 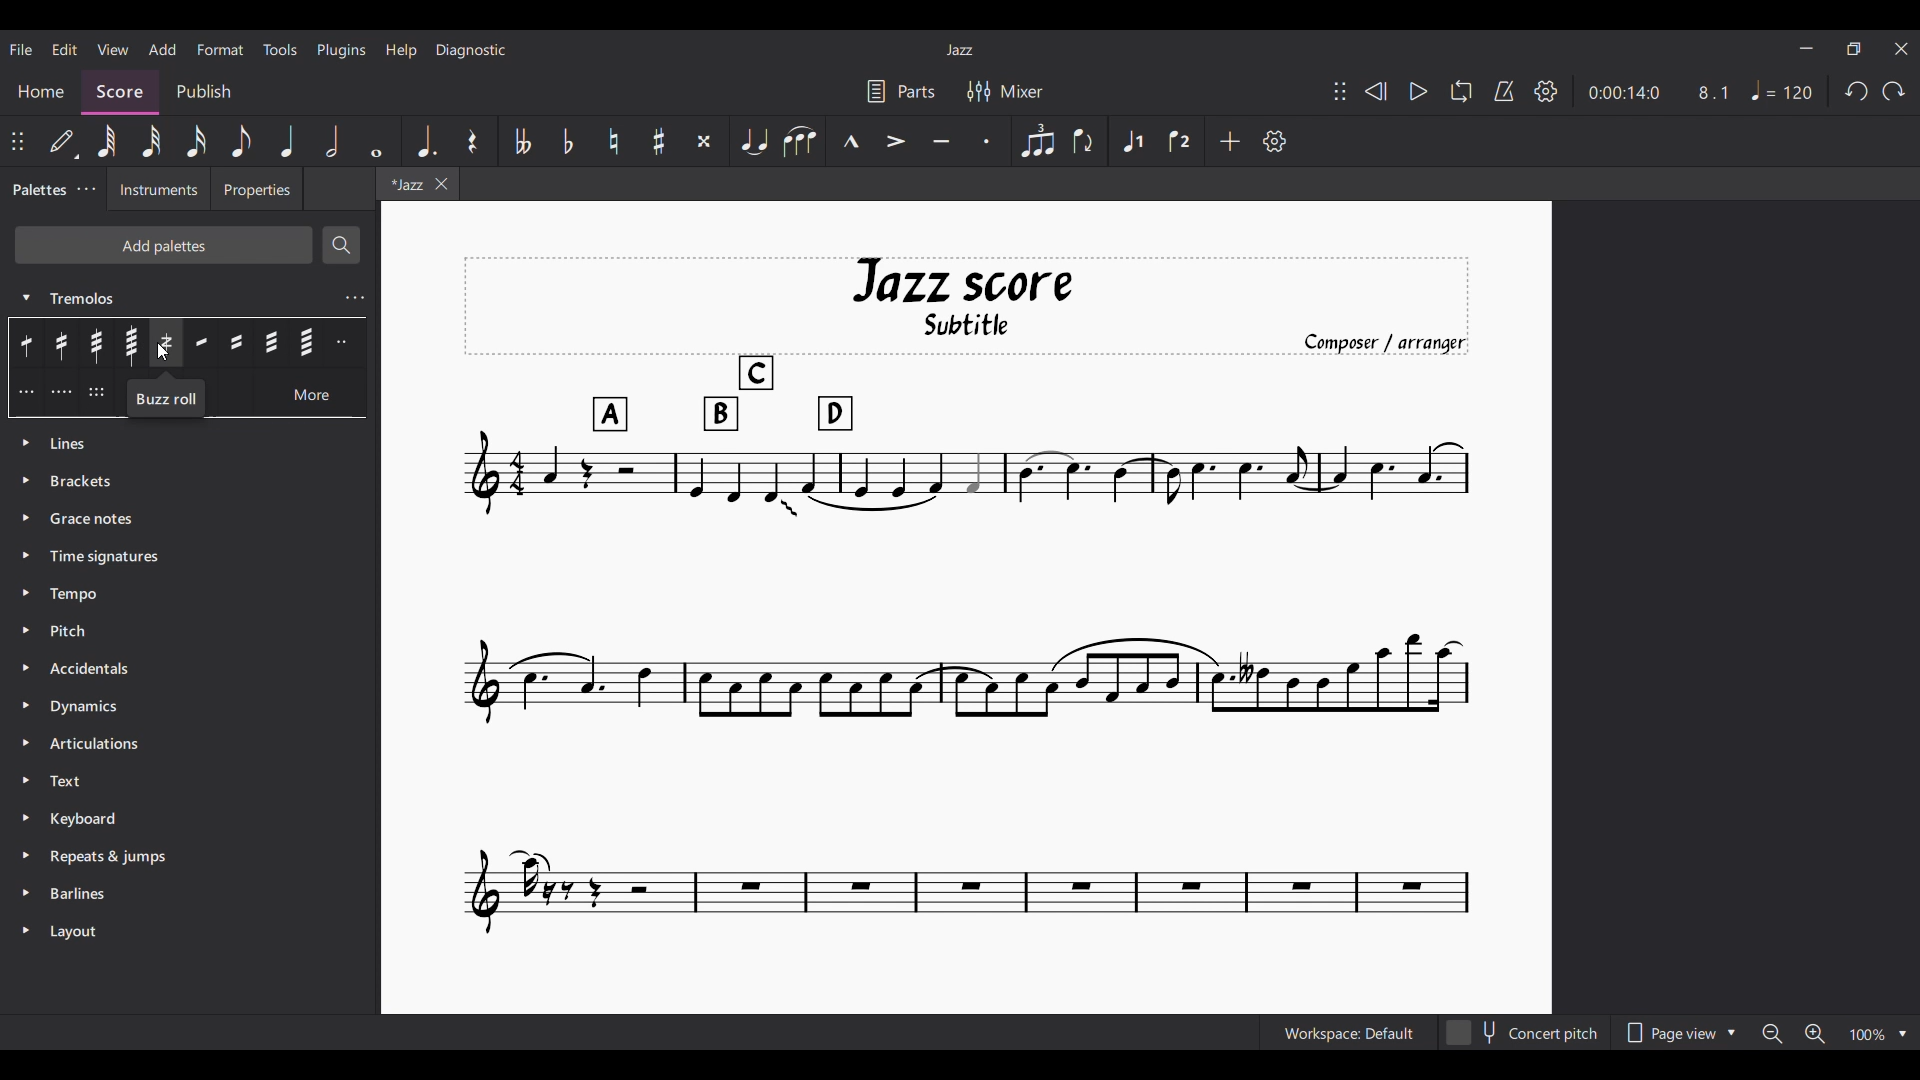 What do you see at coordinates (312, 392) in the screenshot?
I see `More` at bounding box center [312, 392].